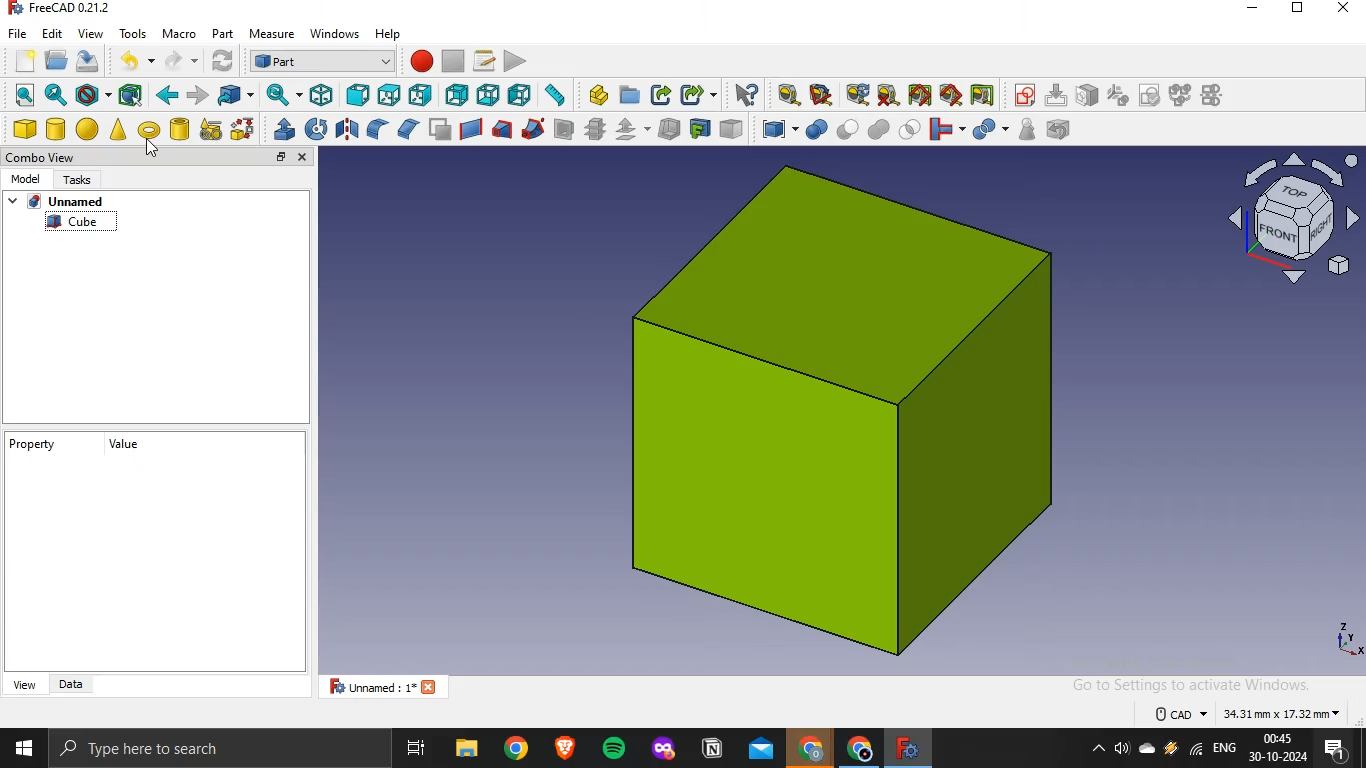 Image resolution: width=1366 pixels, height=768 pixels. What do you see at coordinates (119, 128) in the screenshot?
I see `cone` at bounding box center [119, 128].